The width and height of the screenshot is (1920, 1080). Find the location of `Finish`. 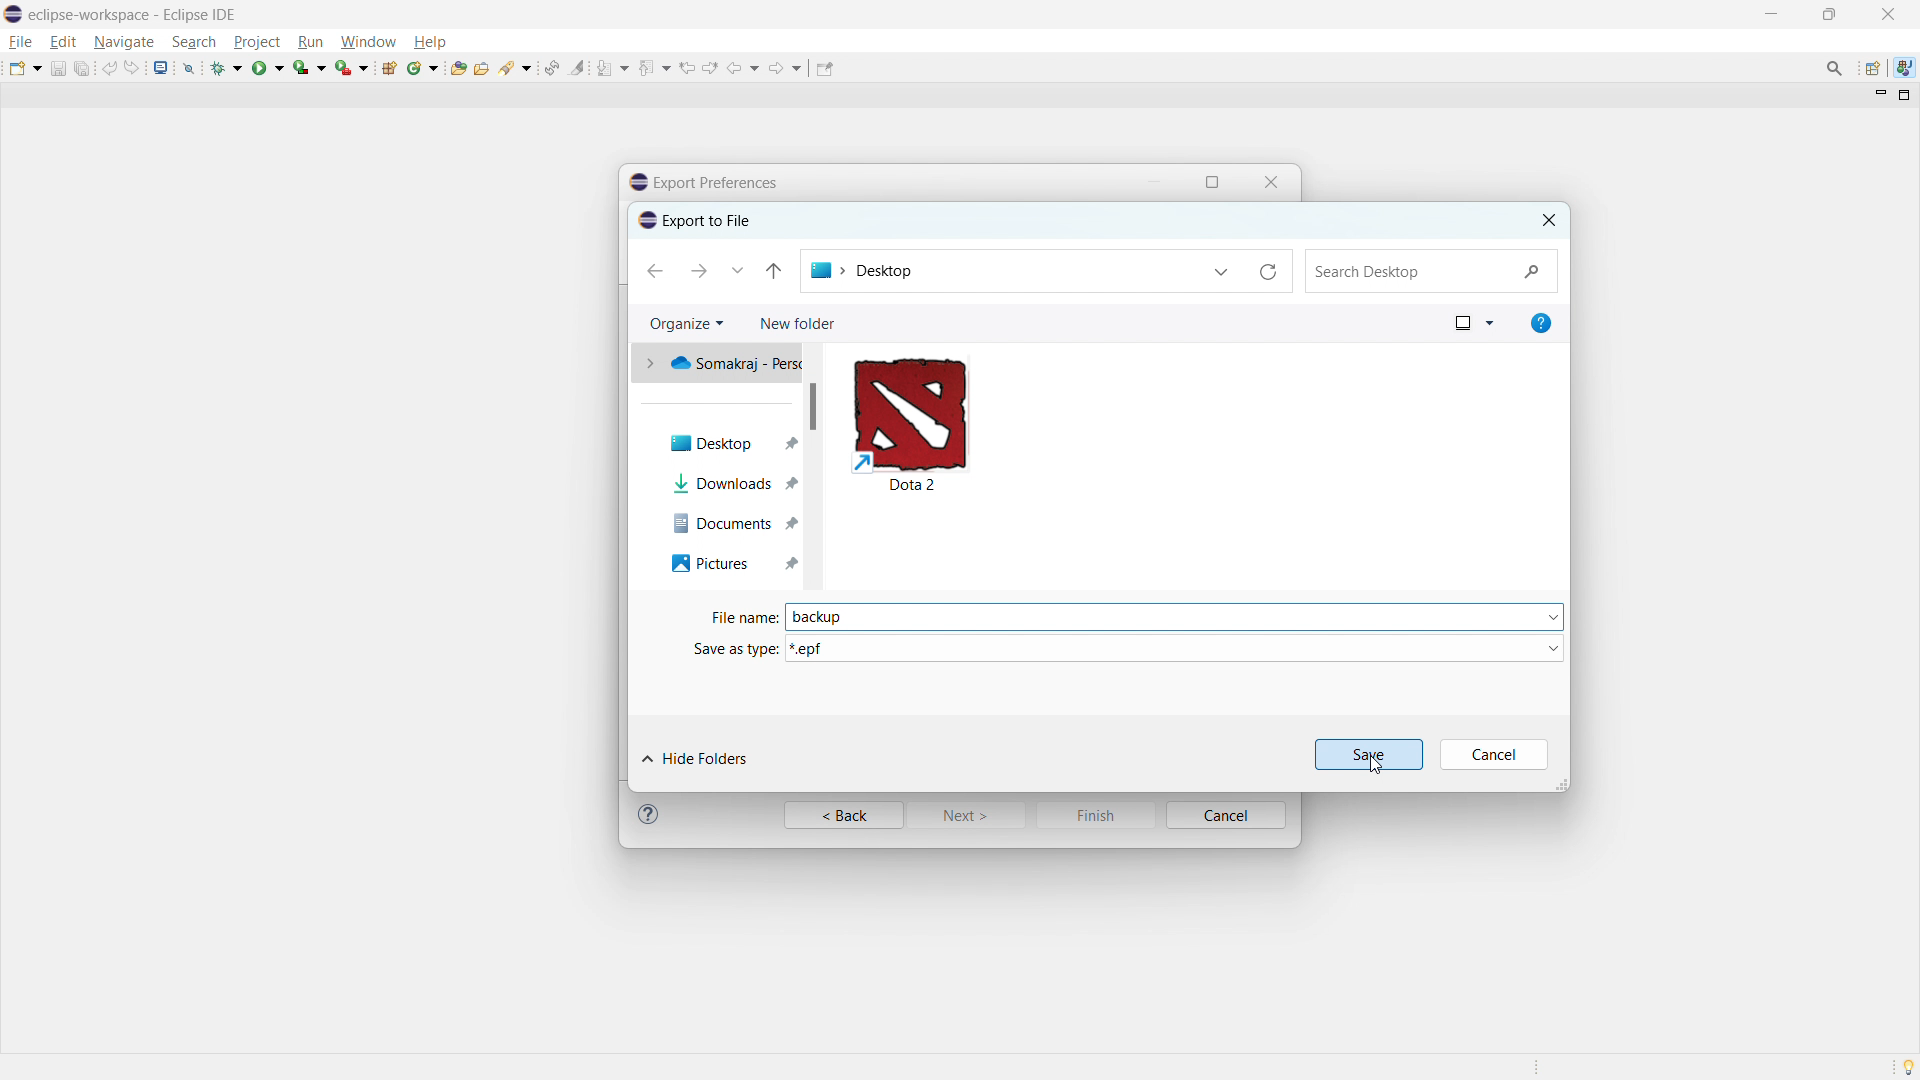

Finish is located at coordinates (1099, 815).